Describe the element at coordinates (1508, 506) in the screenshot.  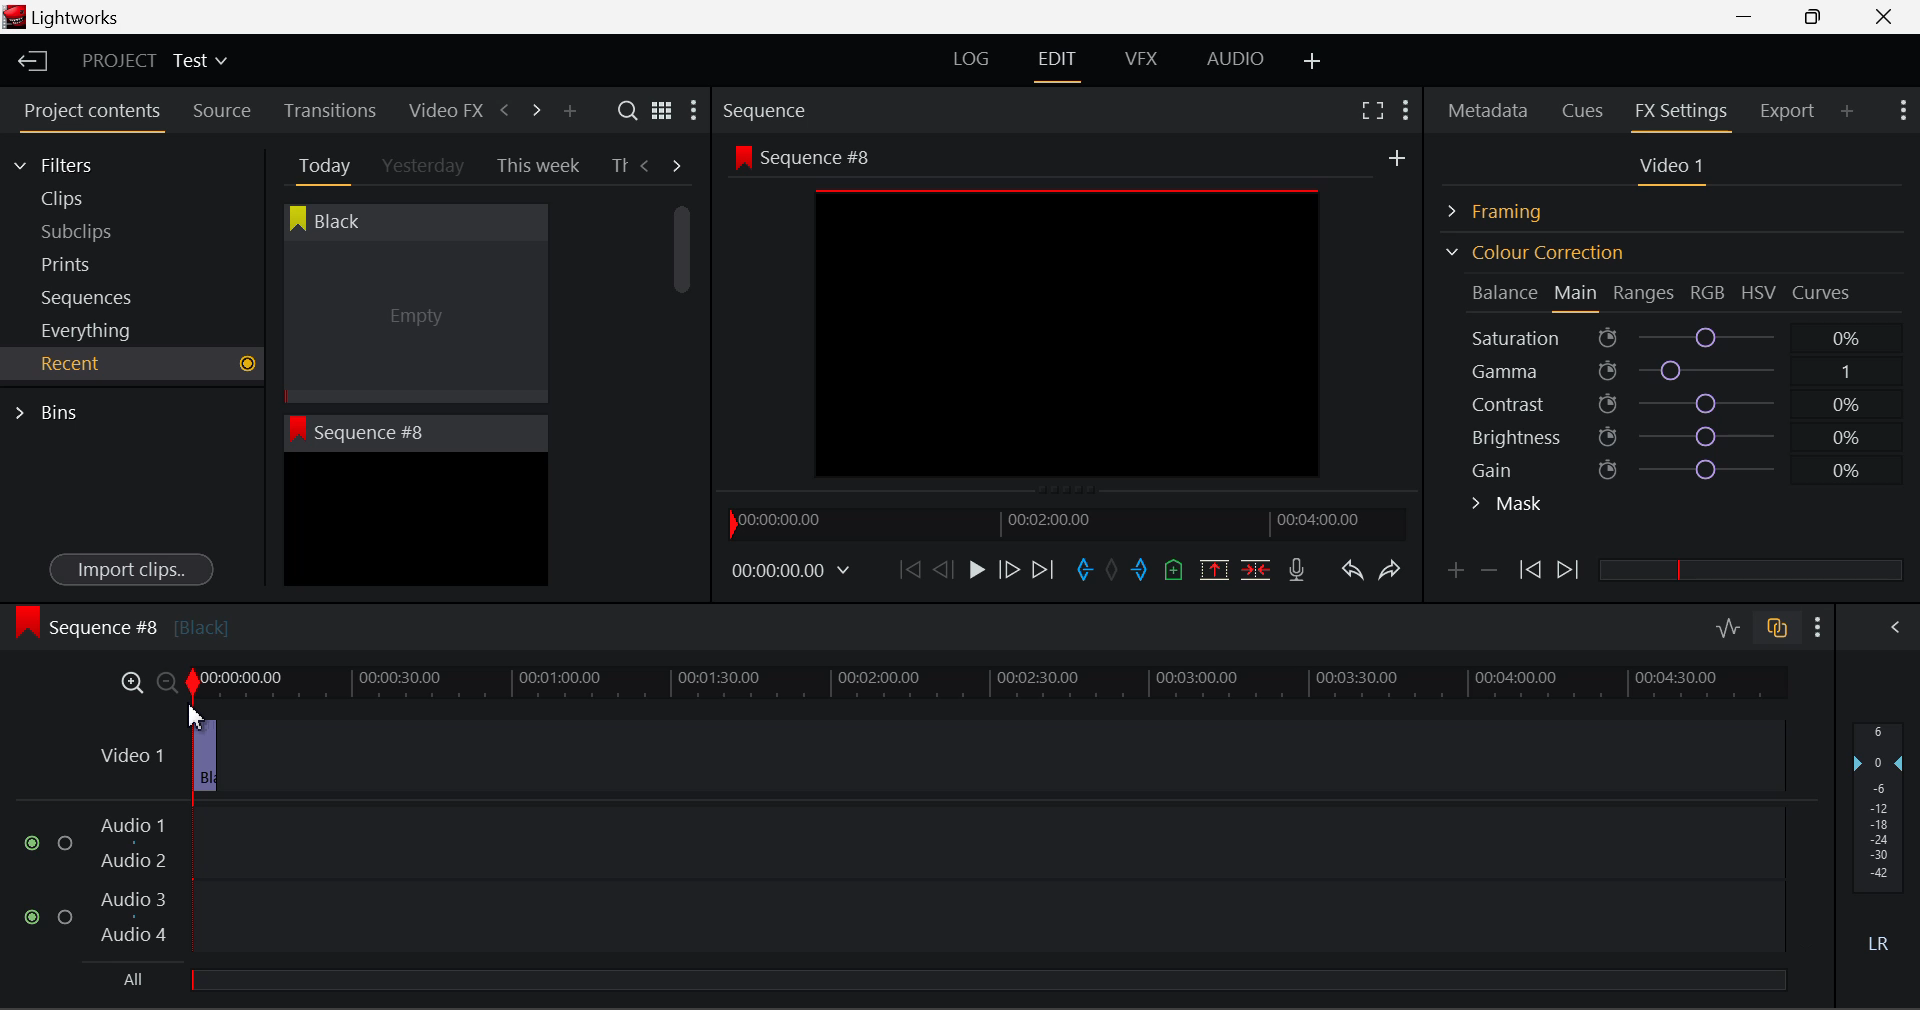
I see `Mask` at that location.